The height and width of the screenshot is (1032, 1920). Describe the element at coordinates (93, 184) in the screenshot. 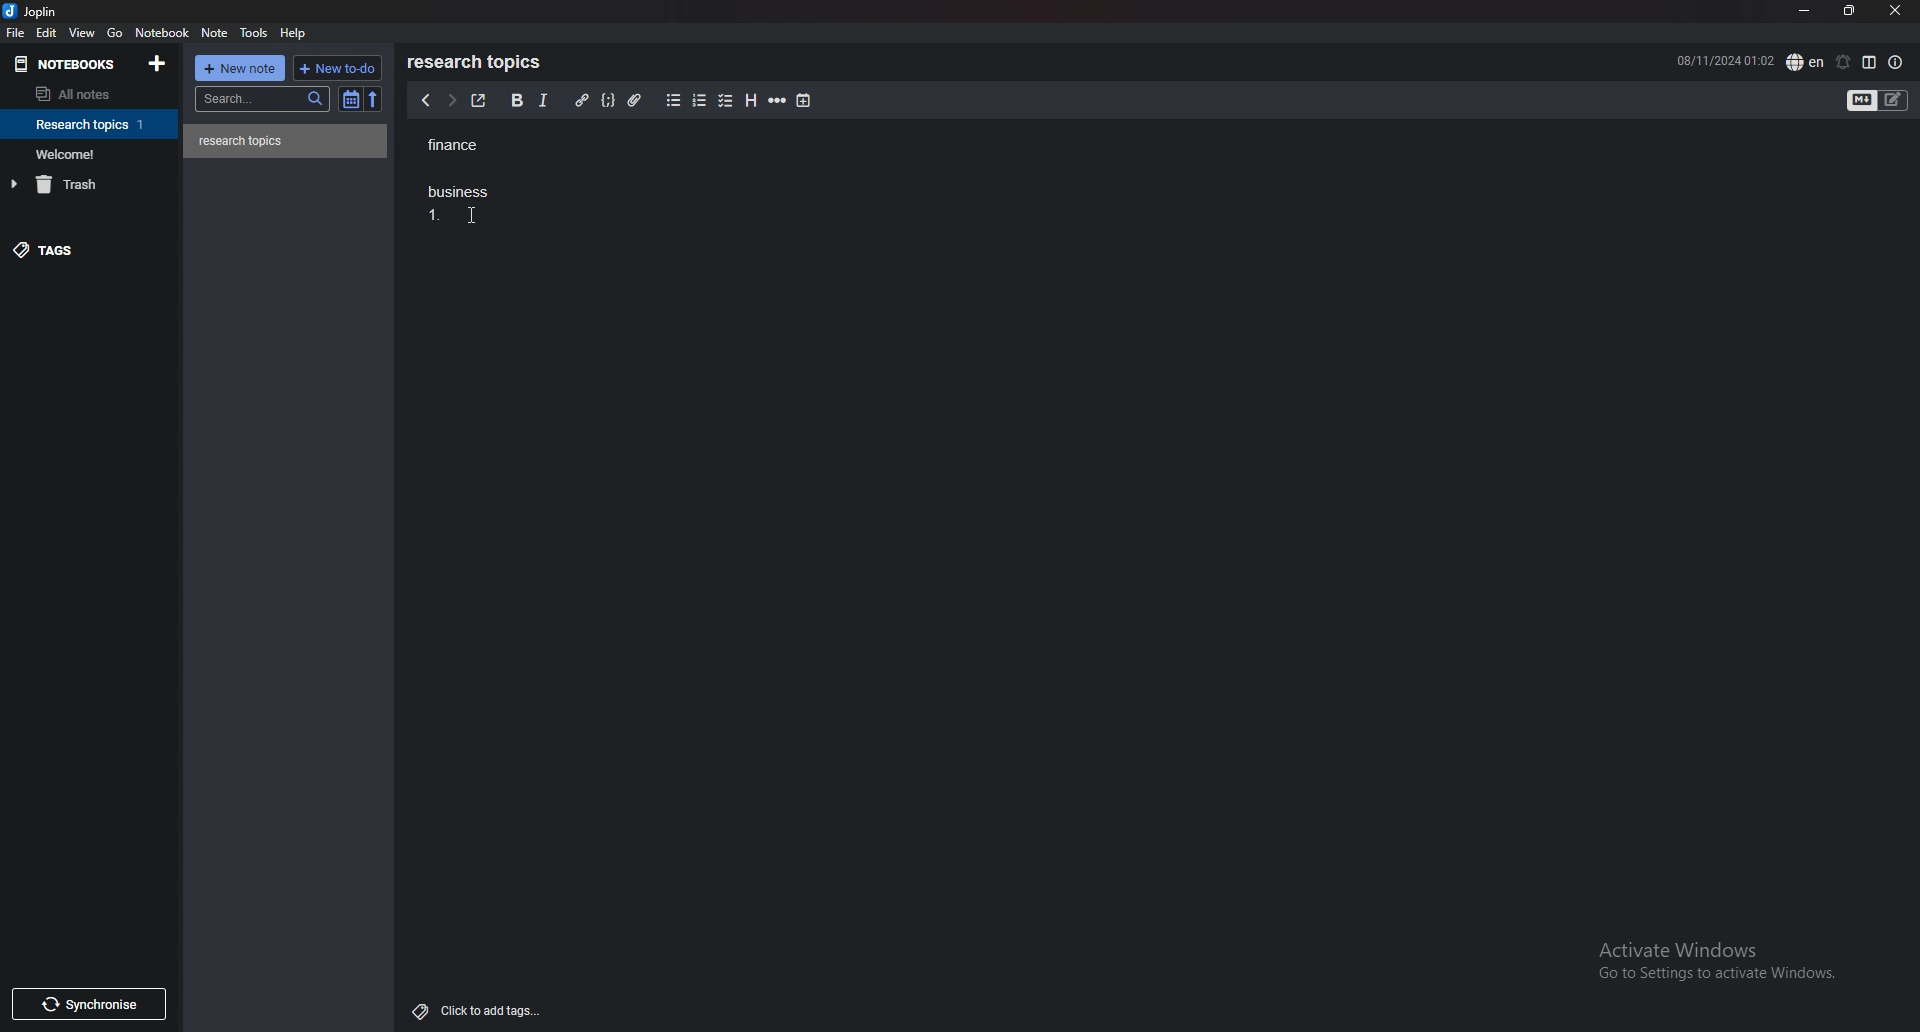

I see `trash` at that location.